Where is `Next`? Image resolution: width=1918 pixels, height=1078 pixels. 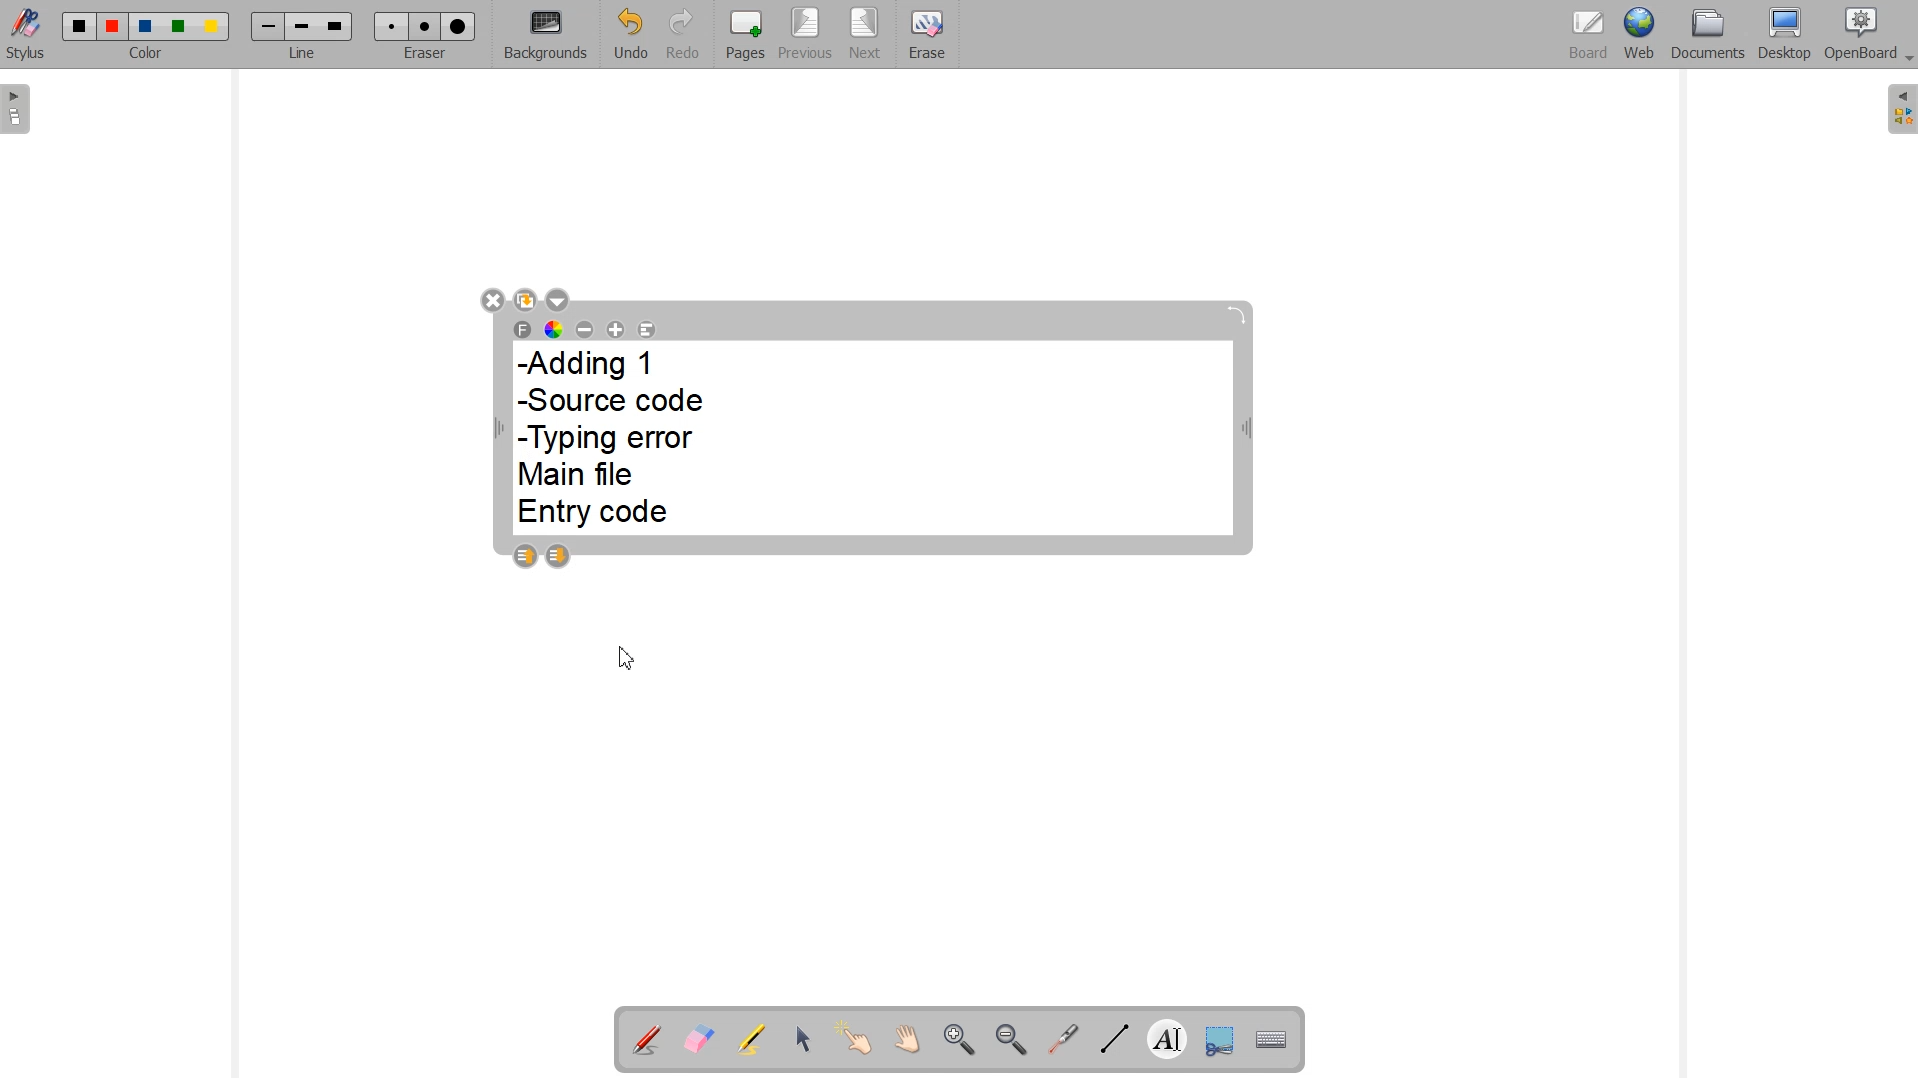 Next is located at coordinates (864, 33).